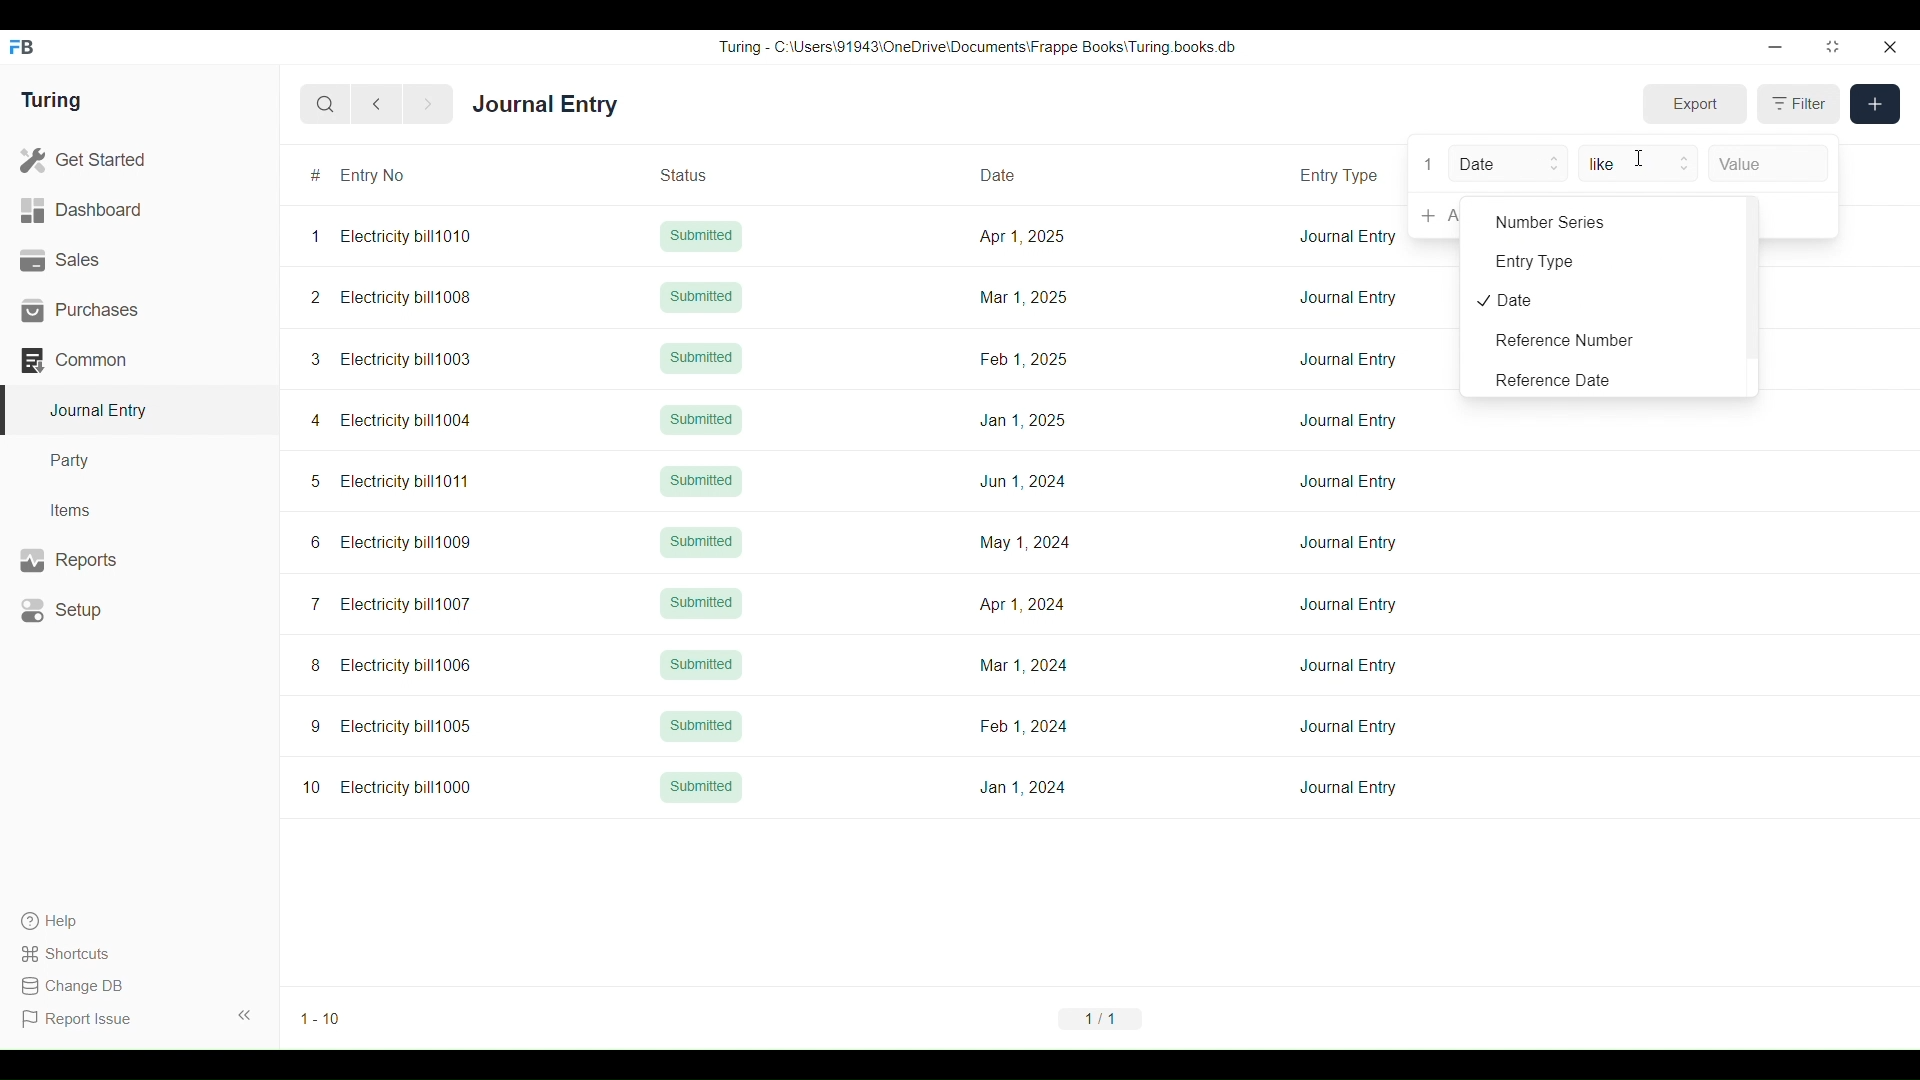 This screenshot has width=1920, height=1080. What do you see at coordinates (77, 986) in the screenshot?
I see `Change DB` at bounding box center [77, 986].